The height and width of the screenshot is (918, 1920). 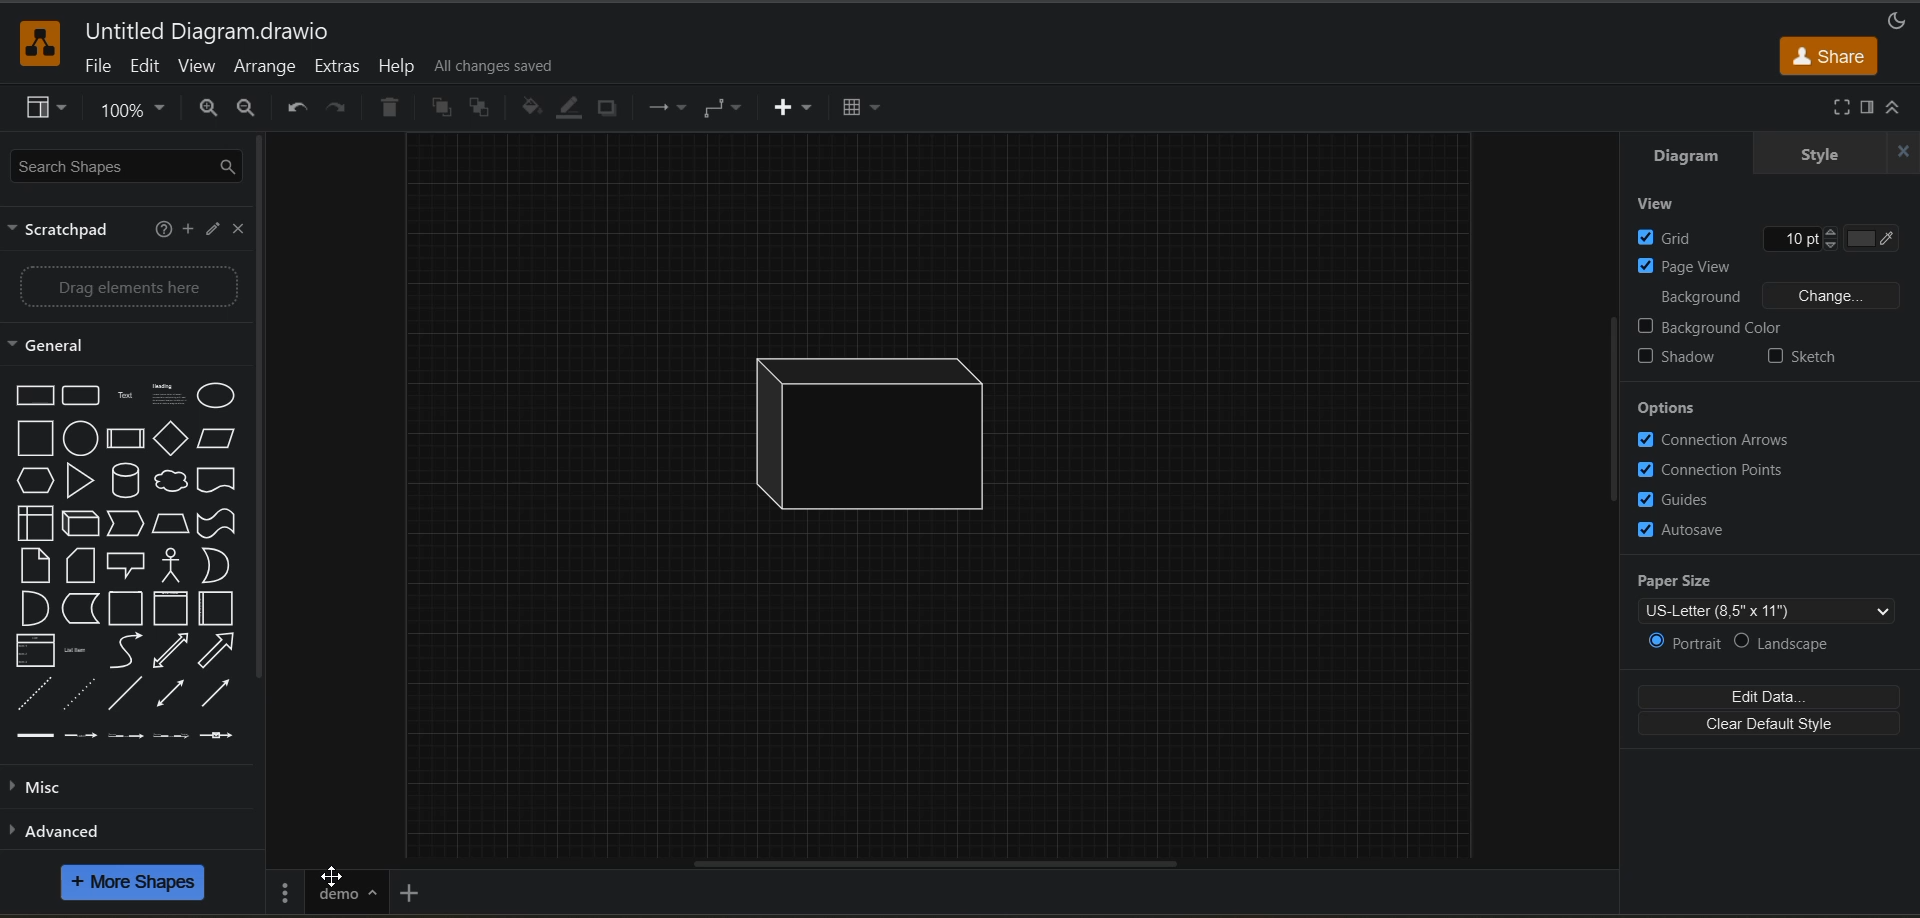 I want to click on format, so click(x=1869, y=108).